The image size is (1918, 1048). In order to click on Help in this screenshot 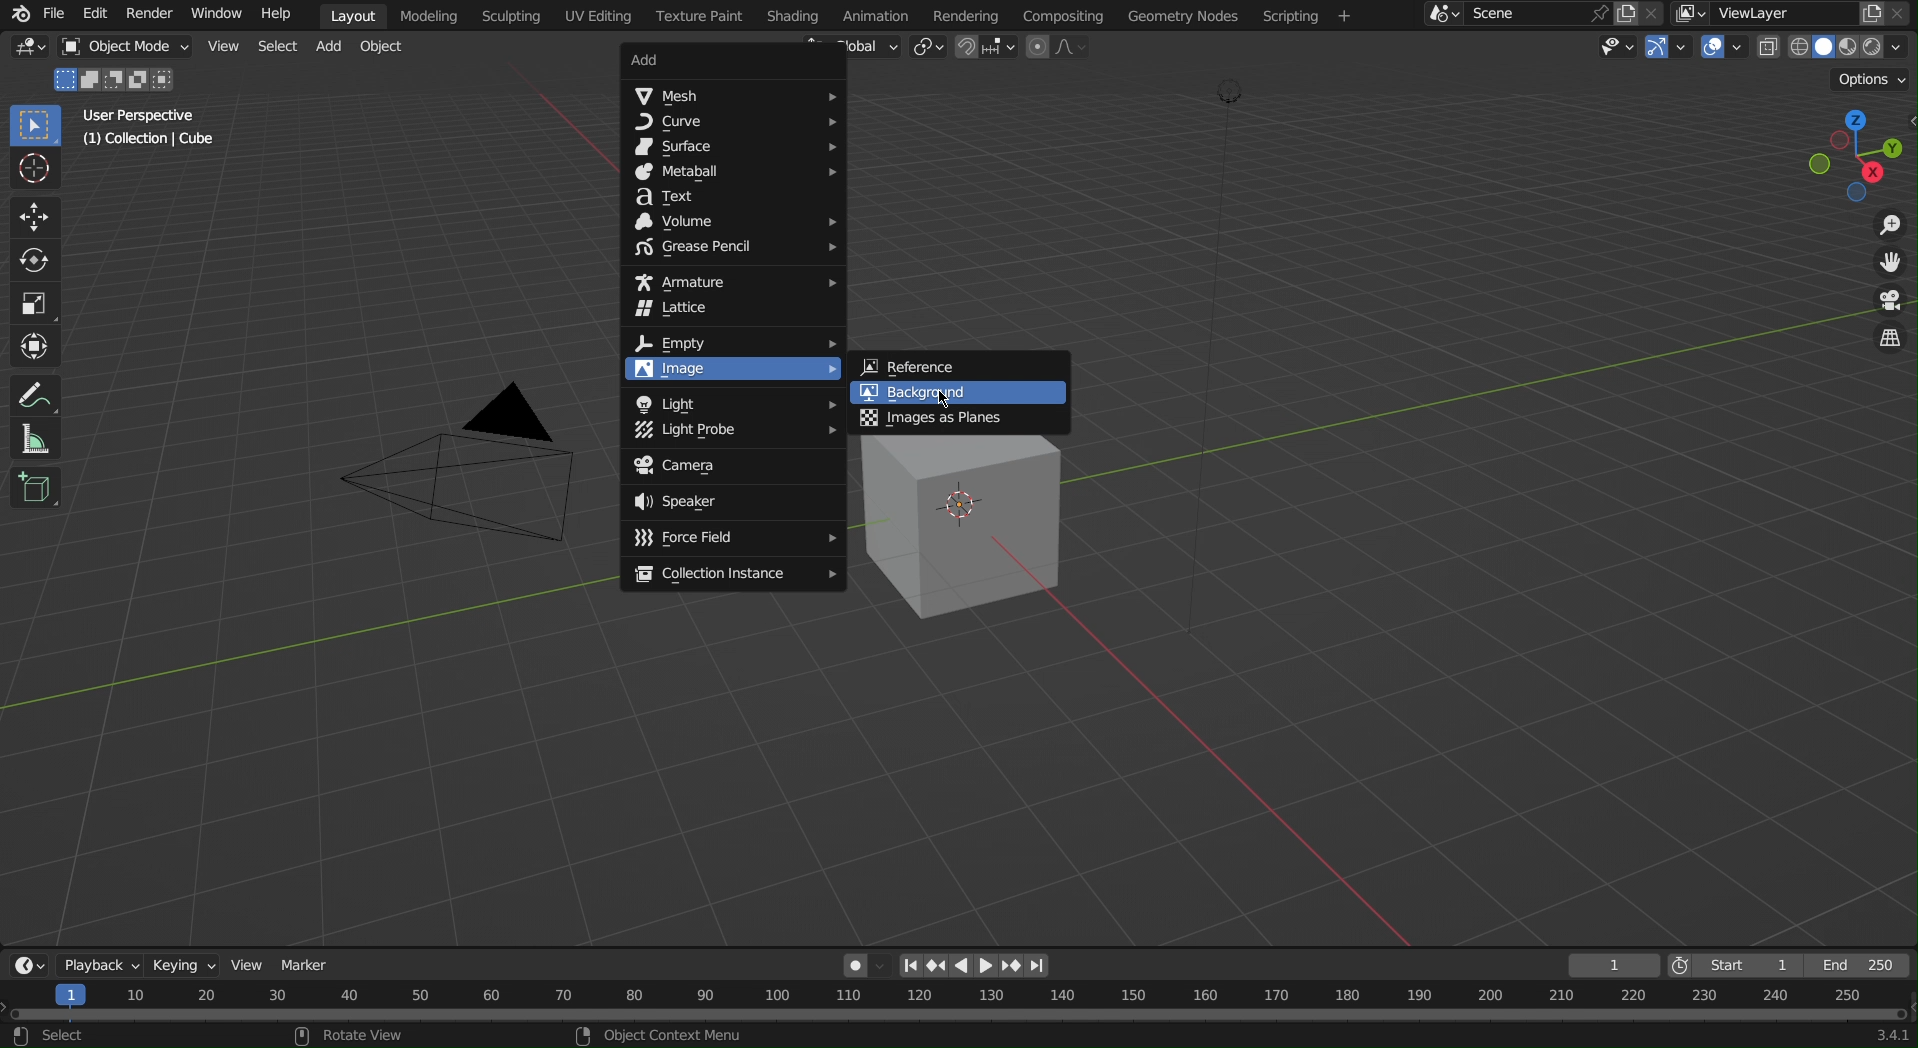, I will do `click(275, 15)`.